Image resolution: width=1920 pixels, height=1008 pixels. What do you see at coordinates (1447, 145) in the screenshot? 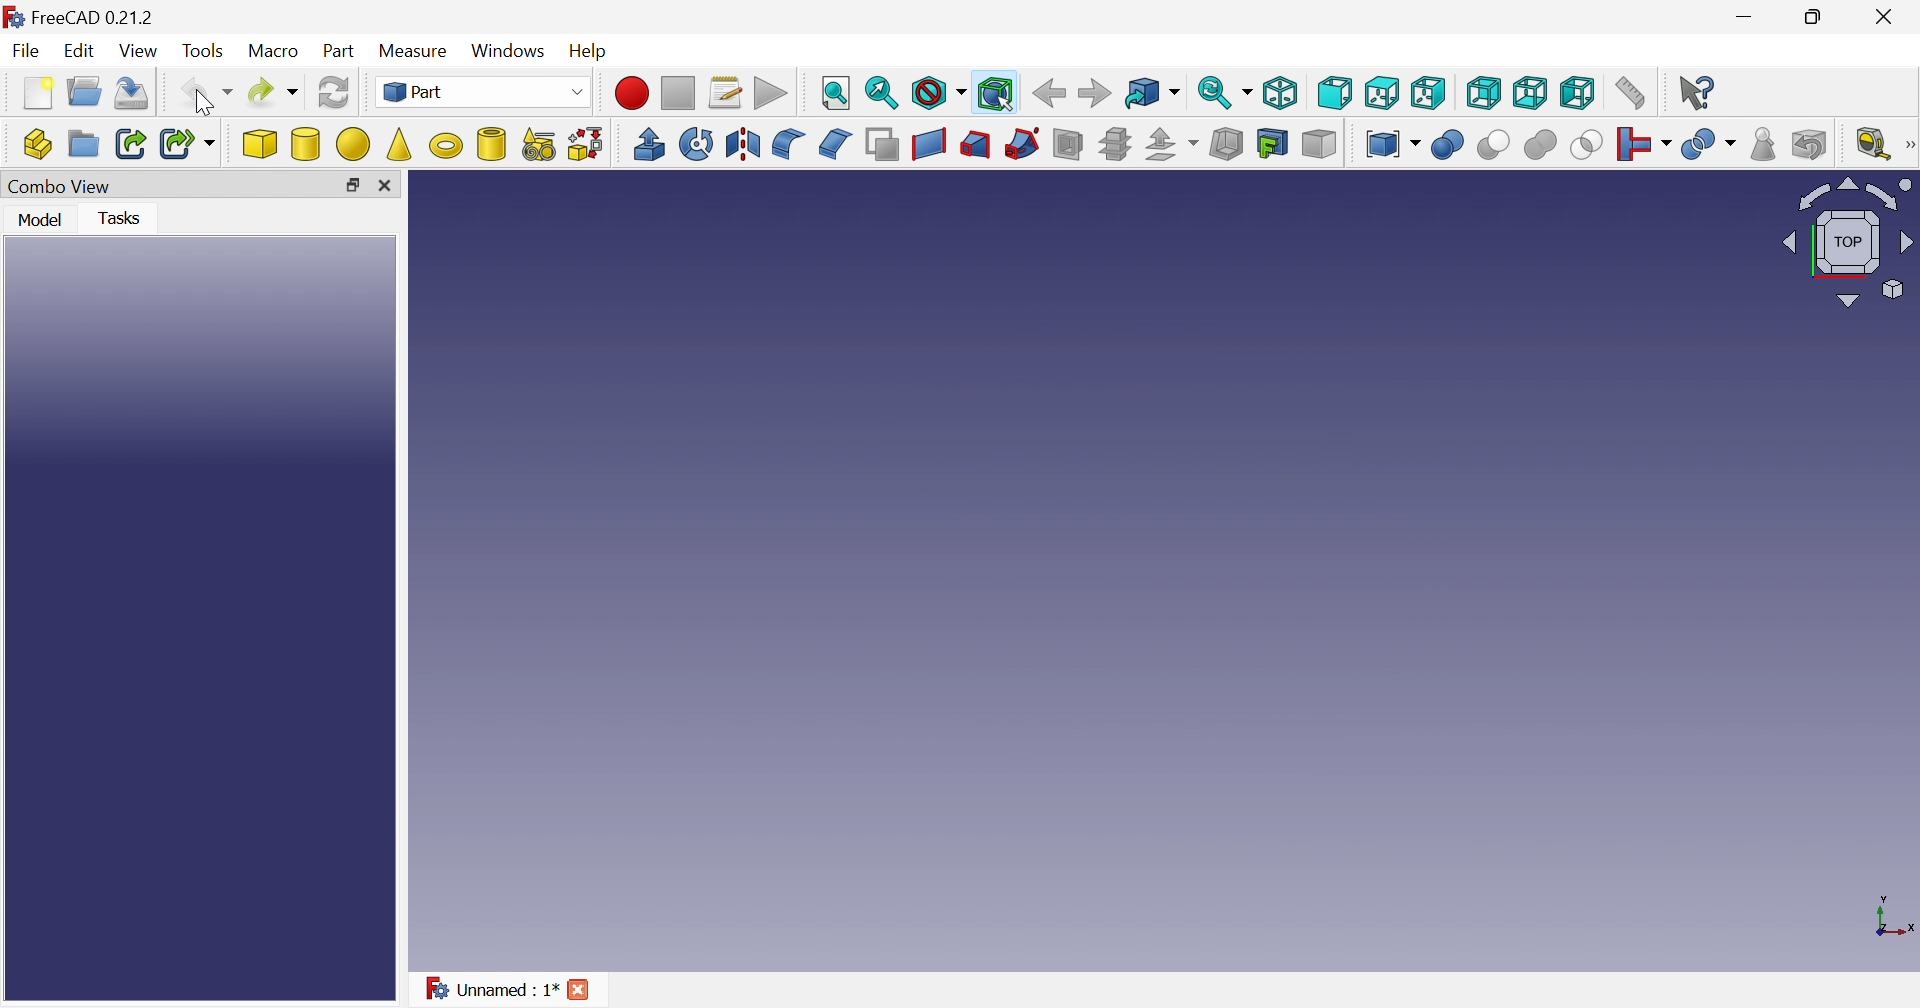
I see `Boolean...` at bounding box center [1447, 145].